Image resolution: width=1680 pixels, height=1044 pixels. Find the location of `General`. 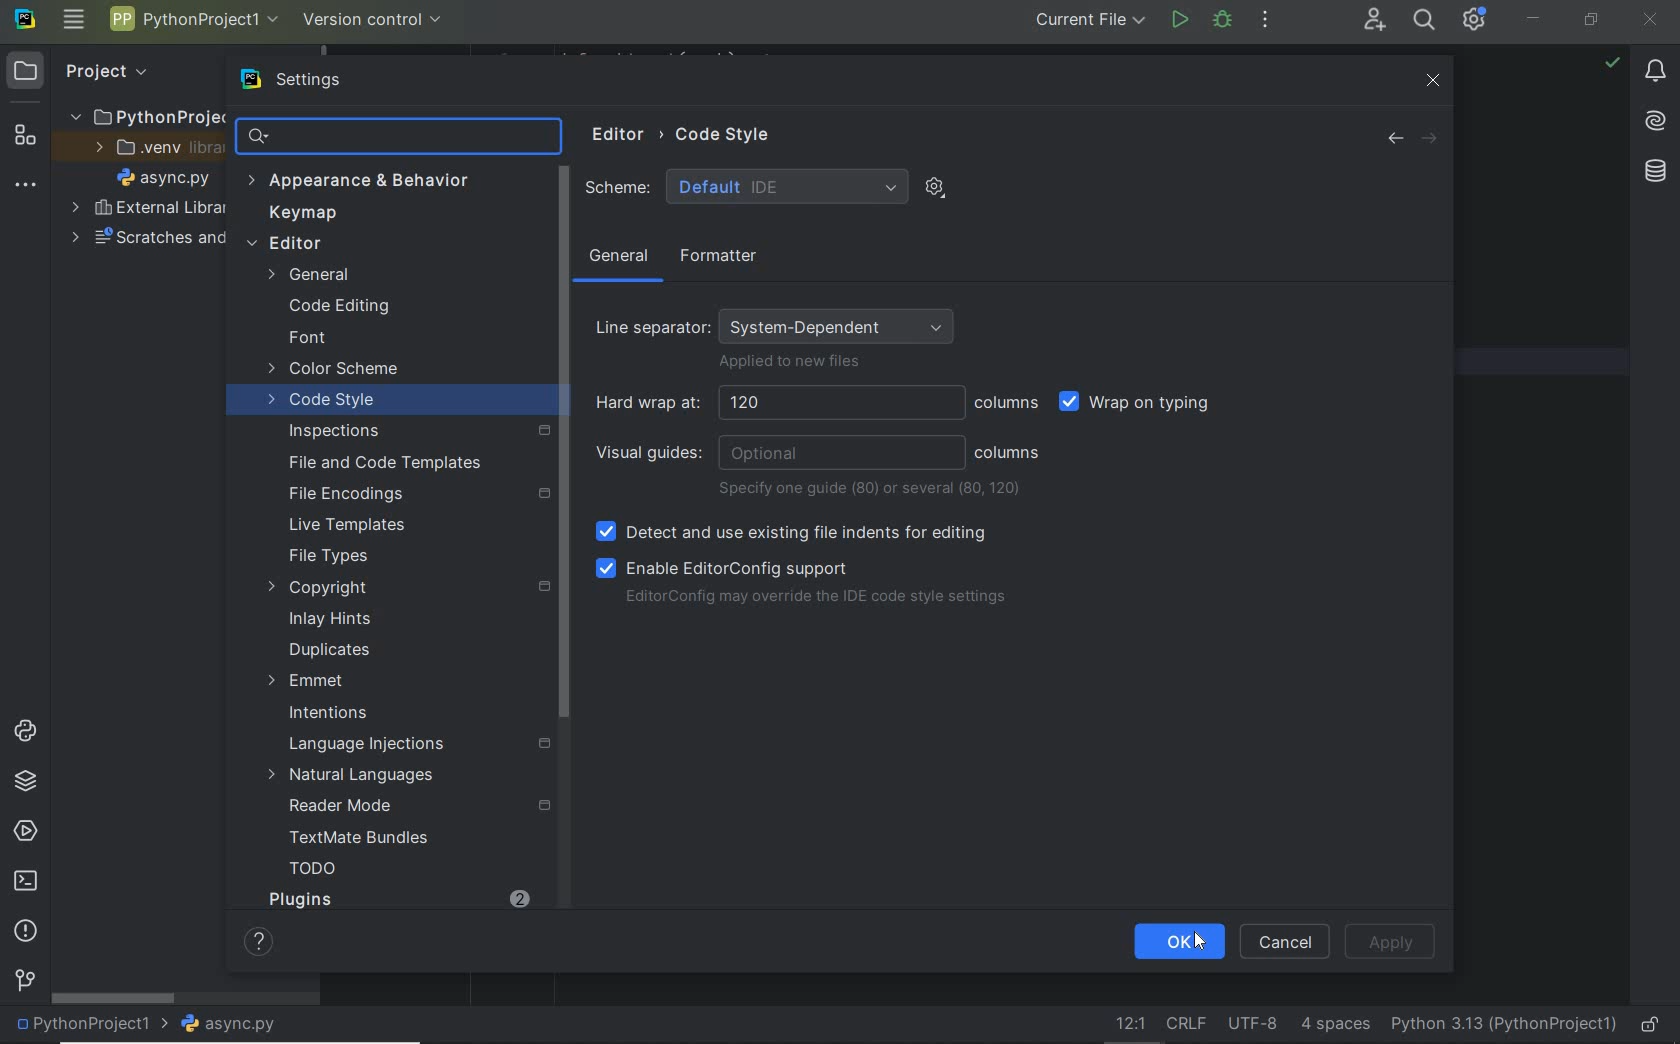

General is located at coordinates (358, 275).